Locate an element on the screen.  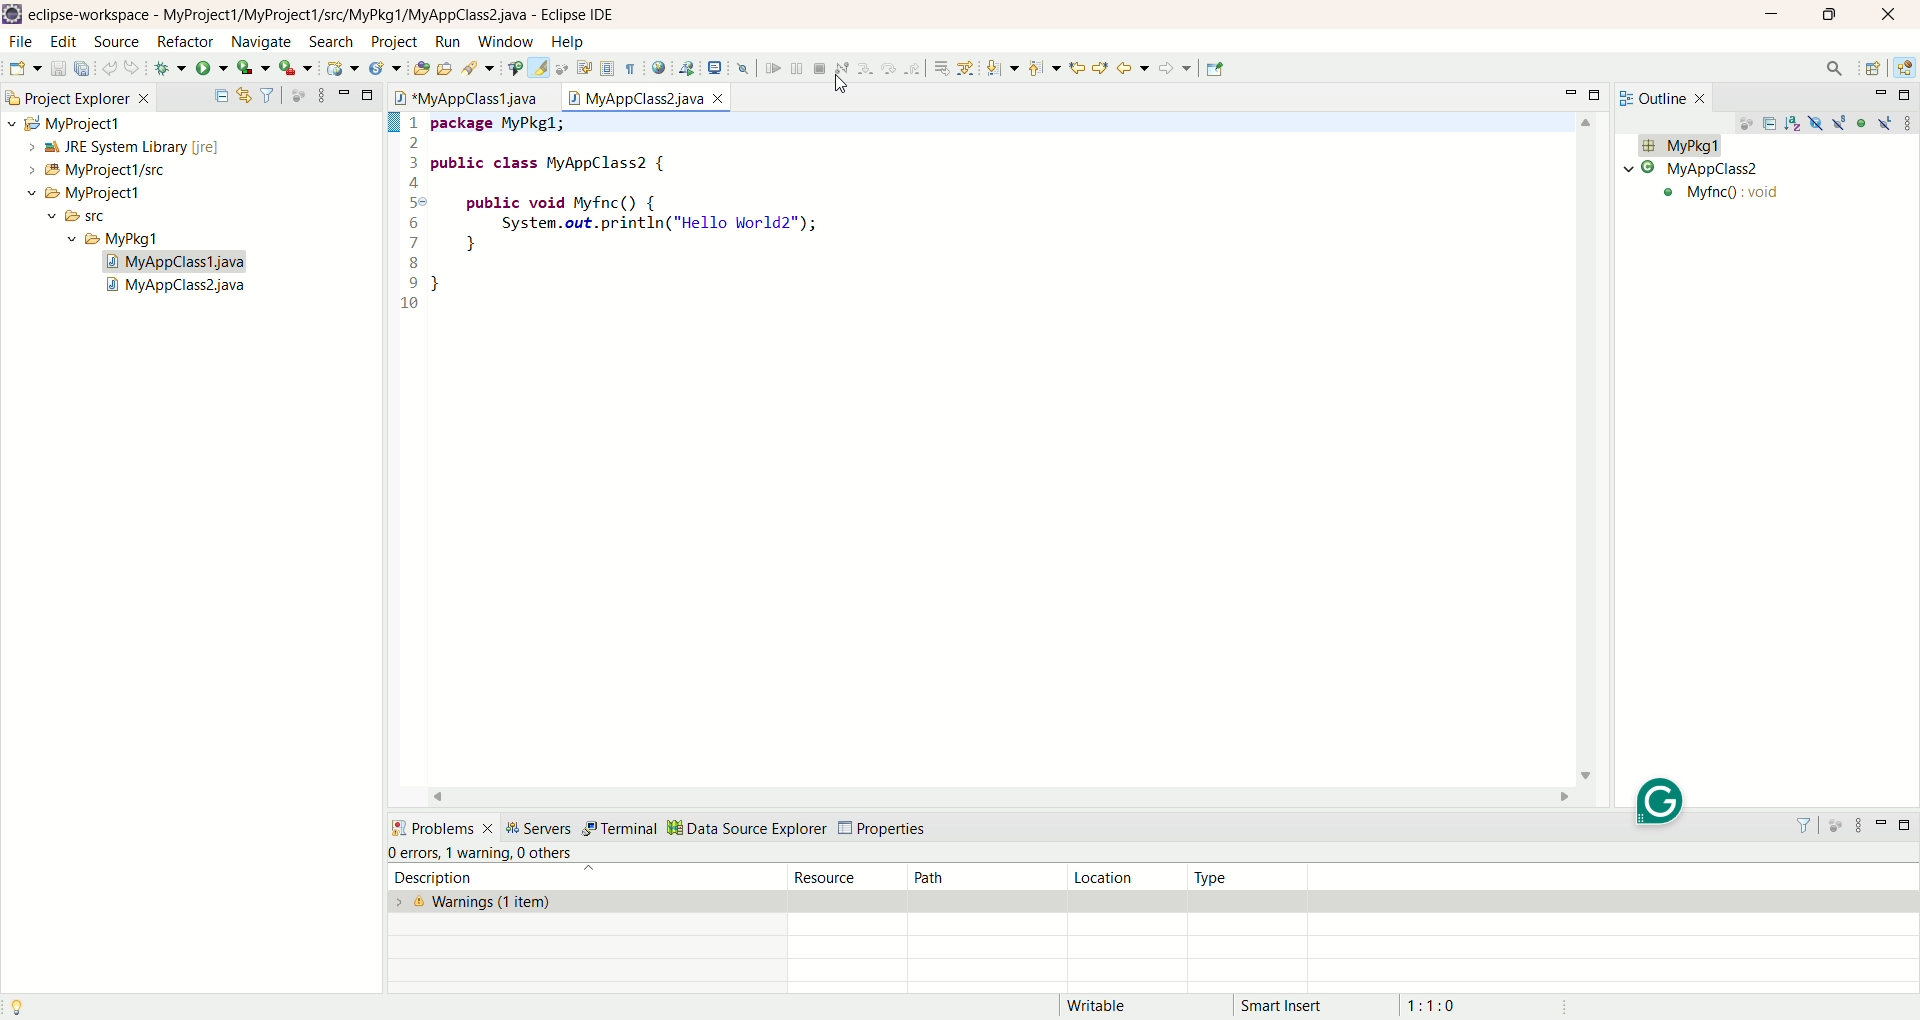
edit is located at coordinates (63, 44).